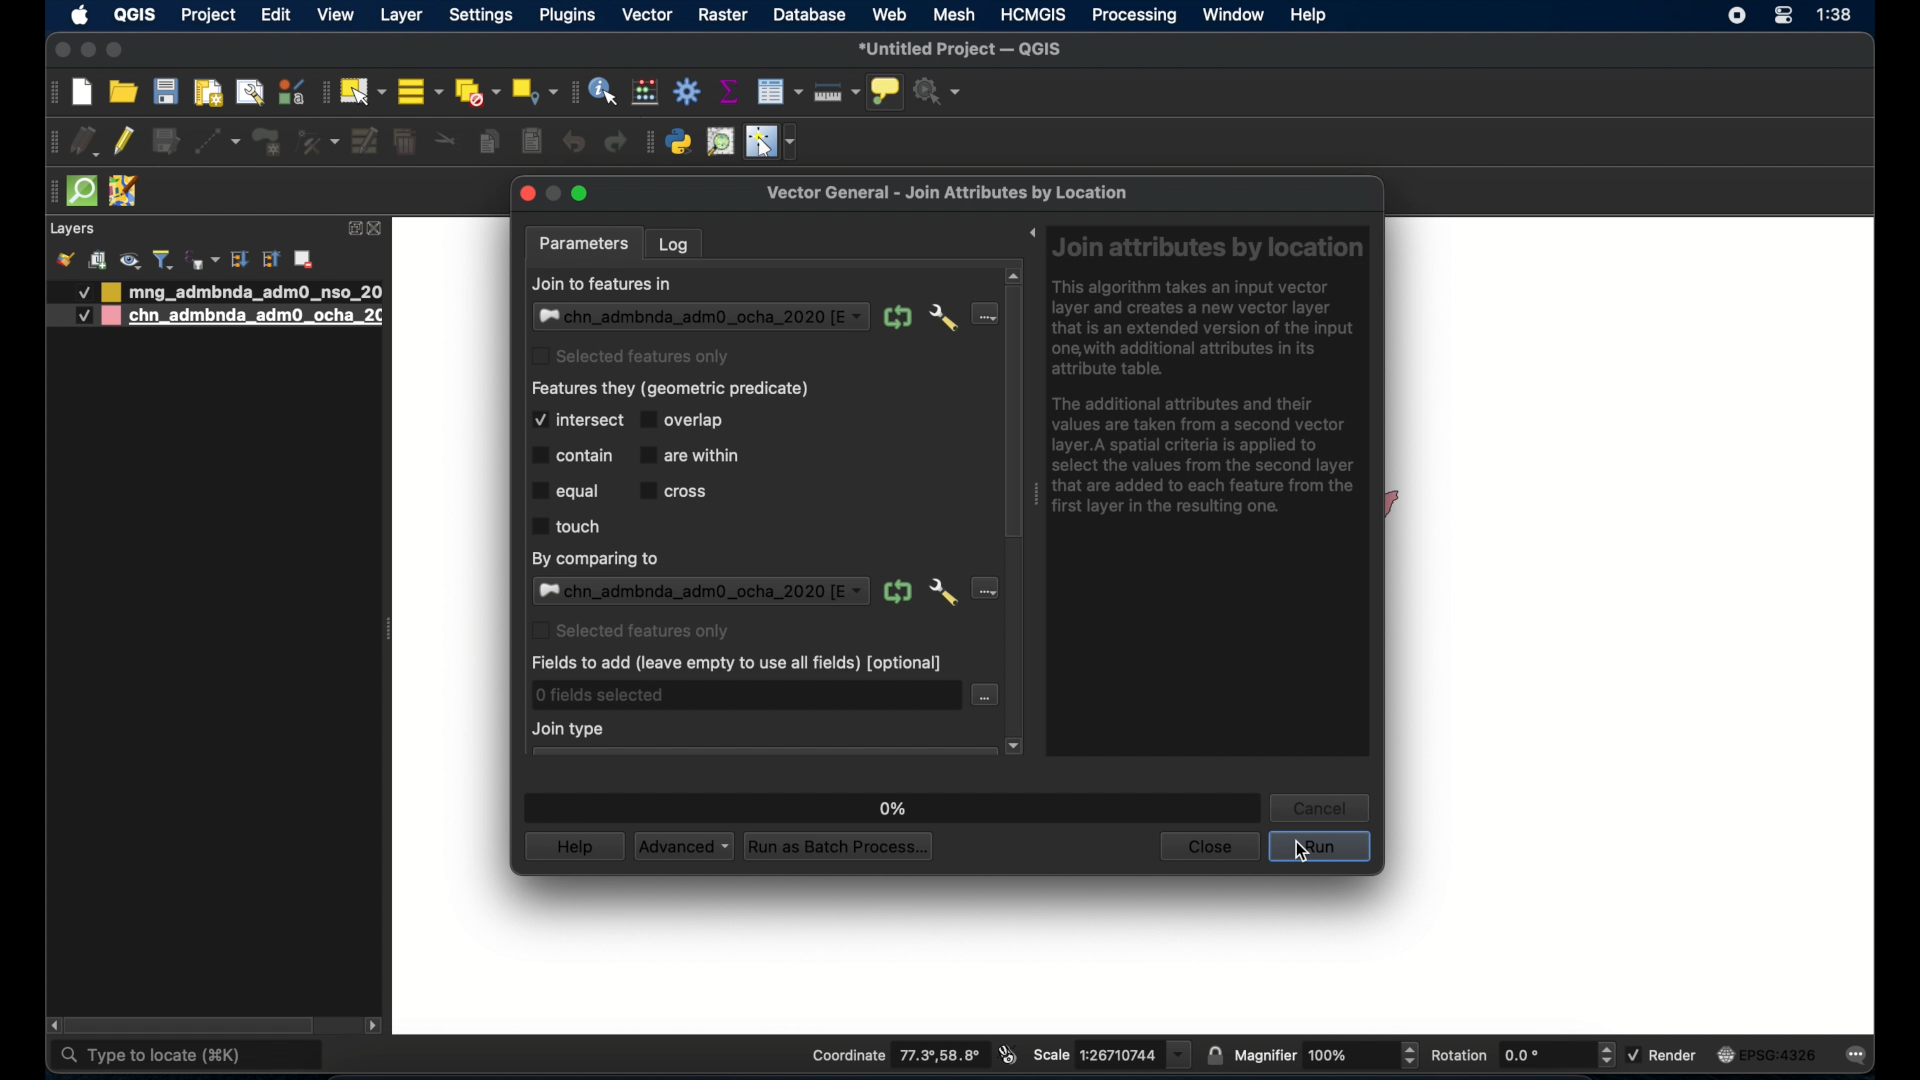 The width and height of the screenshot is (1920, 1080). What do you see at coordinates (525, 197) in the screenshot?
I see `close` at bounding box center [525, 197].